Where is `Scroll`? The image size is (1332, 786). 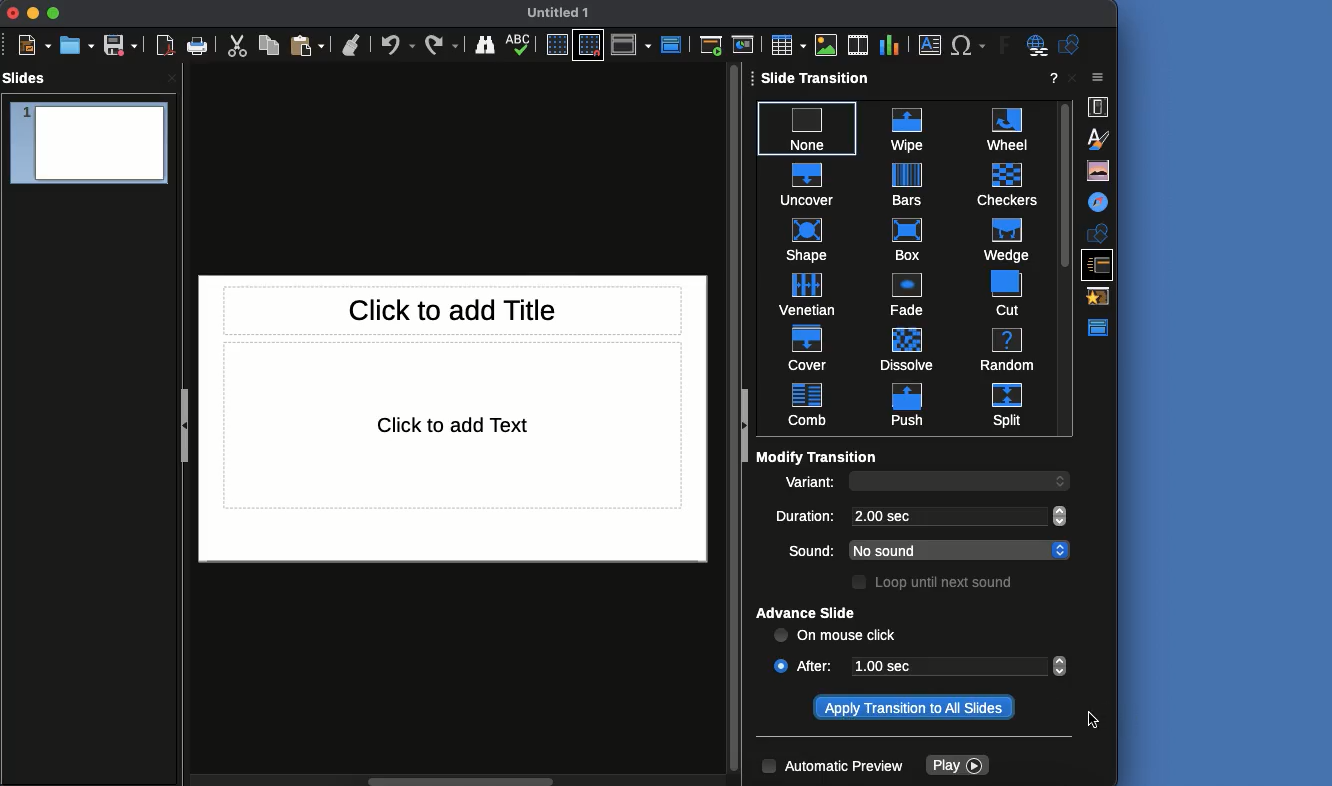 Scroll is located at coordinates (1065, 265).